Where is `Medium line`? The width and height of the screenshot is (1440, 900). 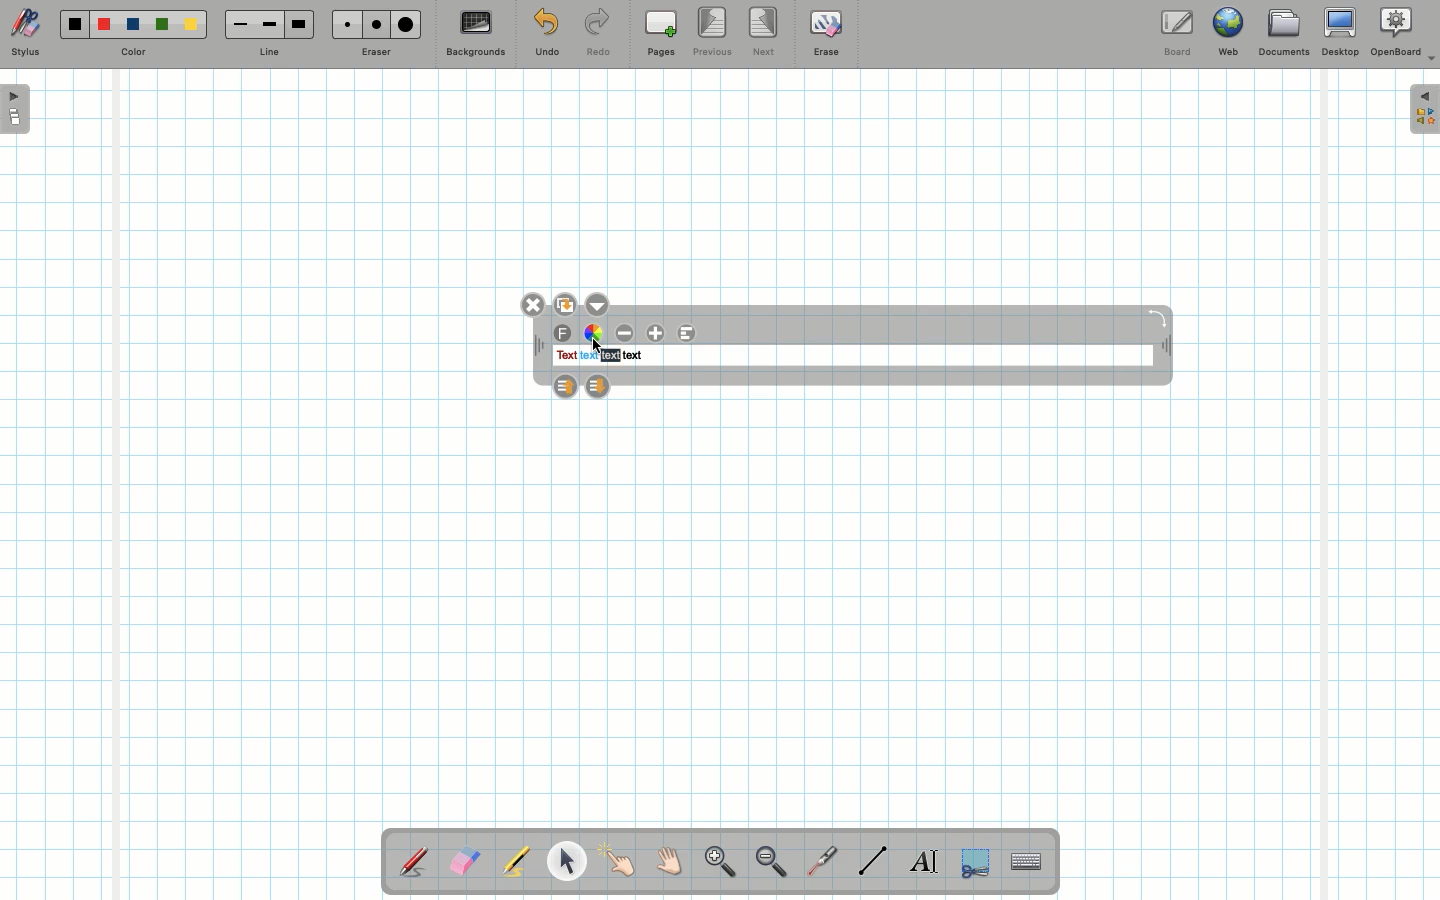 Medium line is located at coordinates (269, 24).